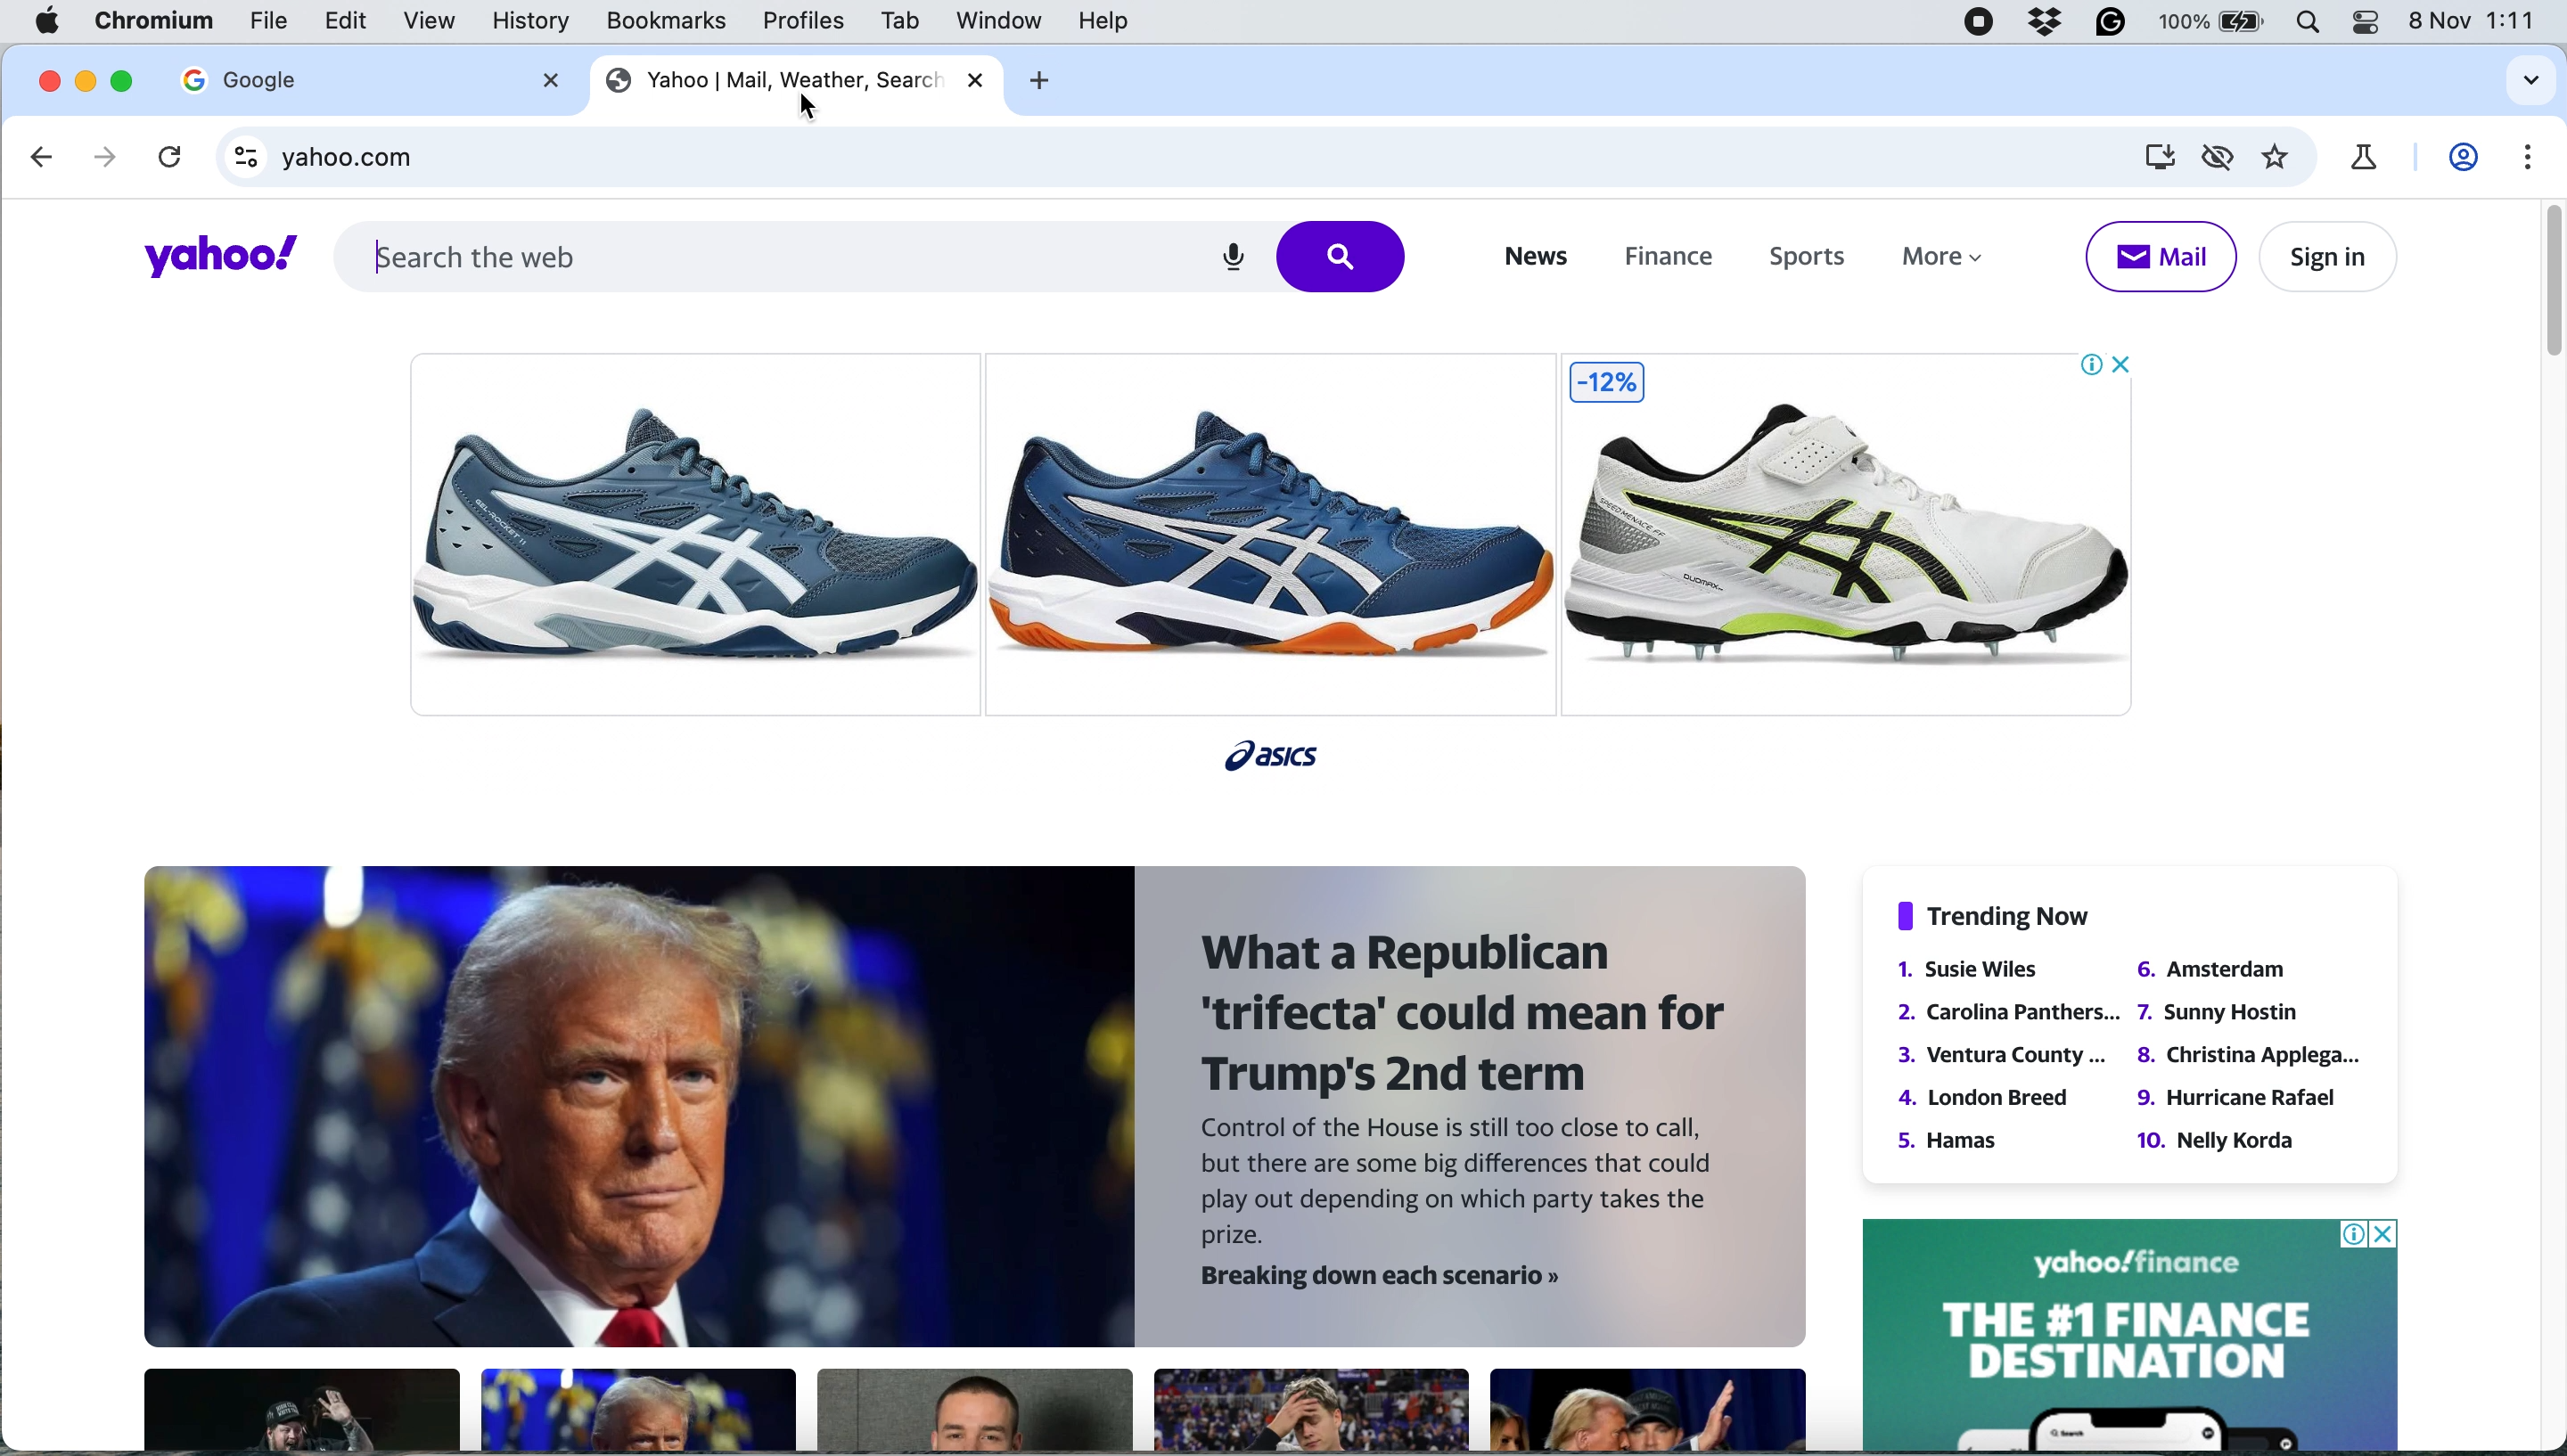  What do you see at coordinates (896, 21) in the screenshot?
I see `tab` at bounding box center [896, 21].